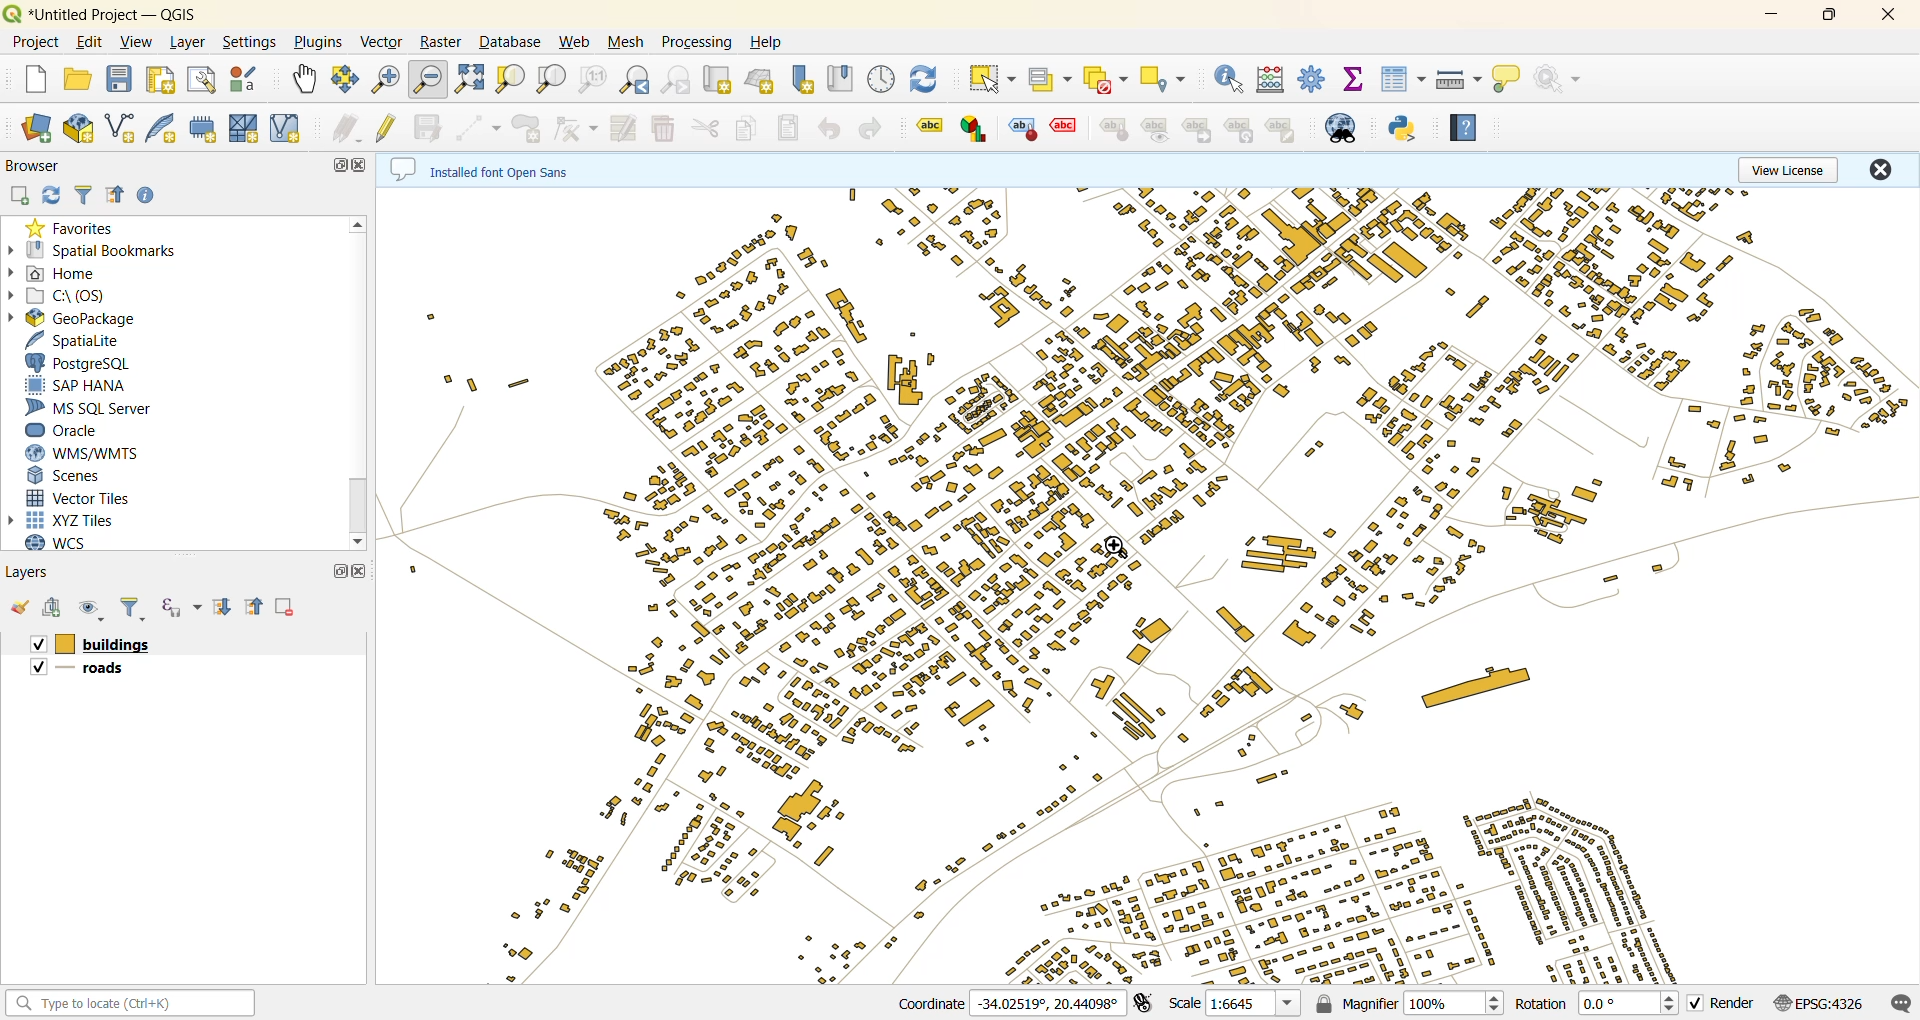 The image size is (1920, 1020). I want to click on enable/disable properties, so click(156, 195).